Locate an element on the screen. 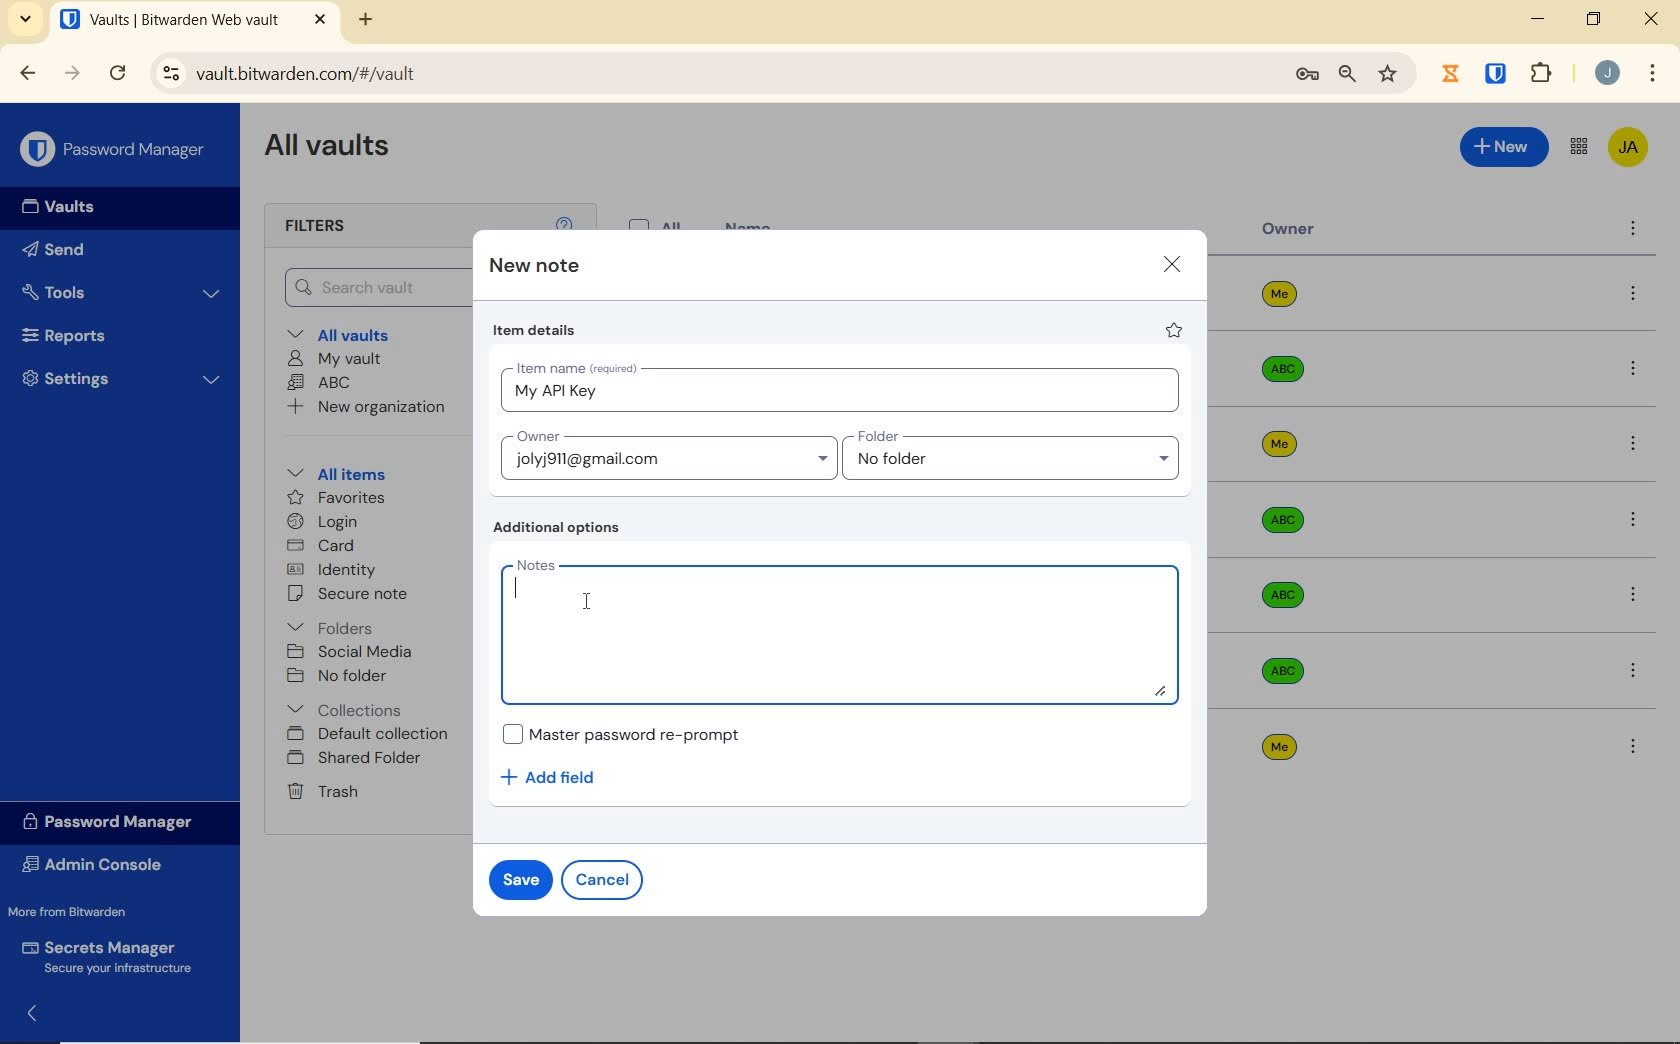 The height and width of the screenshot is (1044, 1680). new note is located at coordinates (534, 267).